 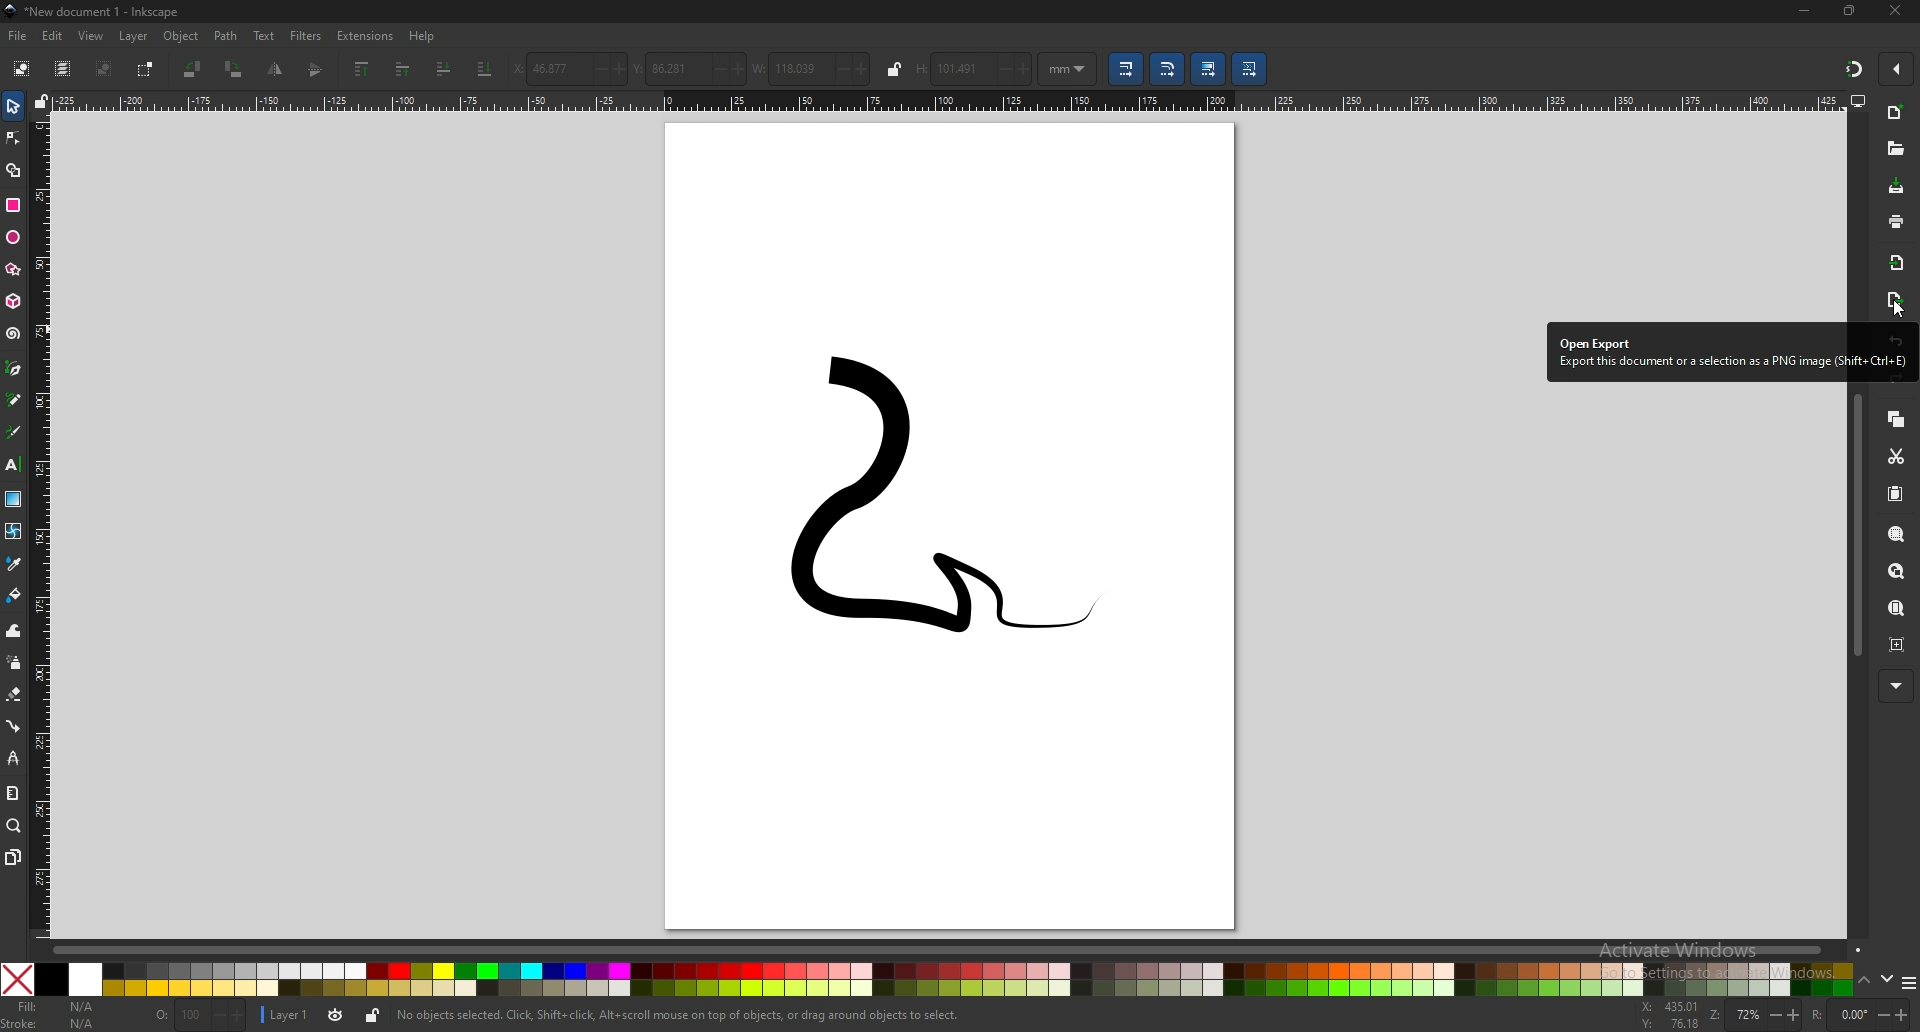 I want to click on help, so click(x=423, y=37).